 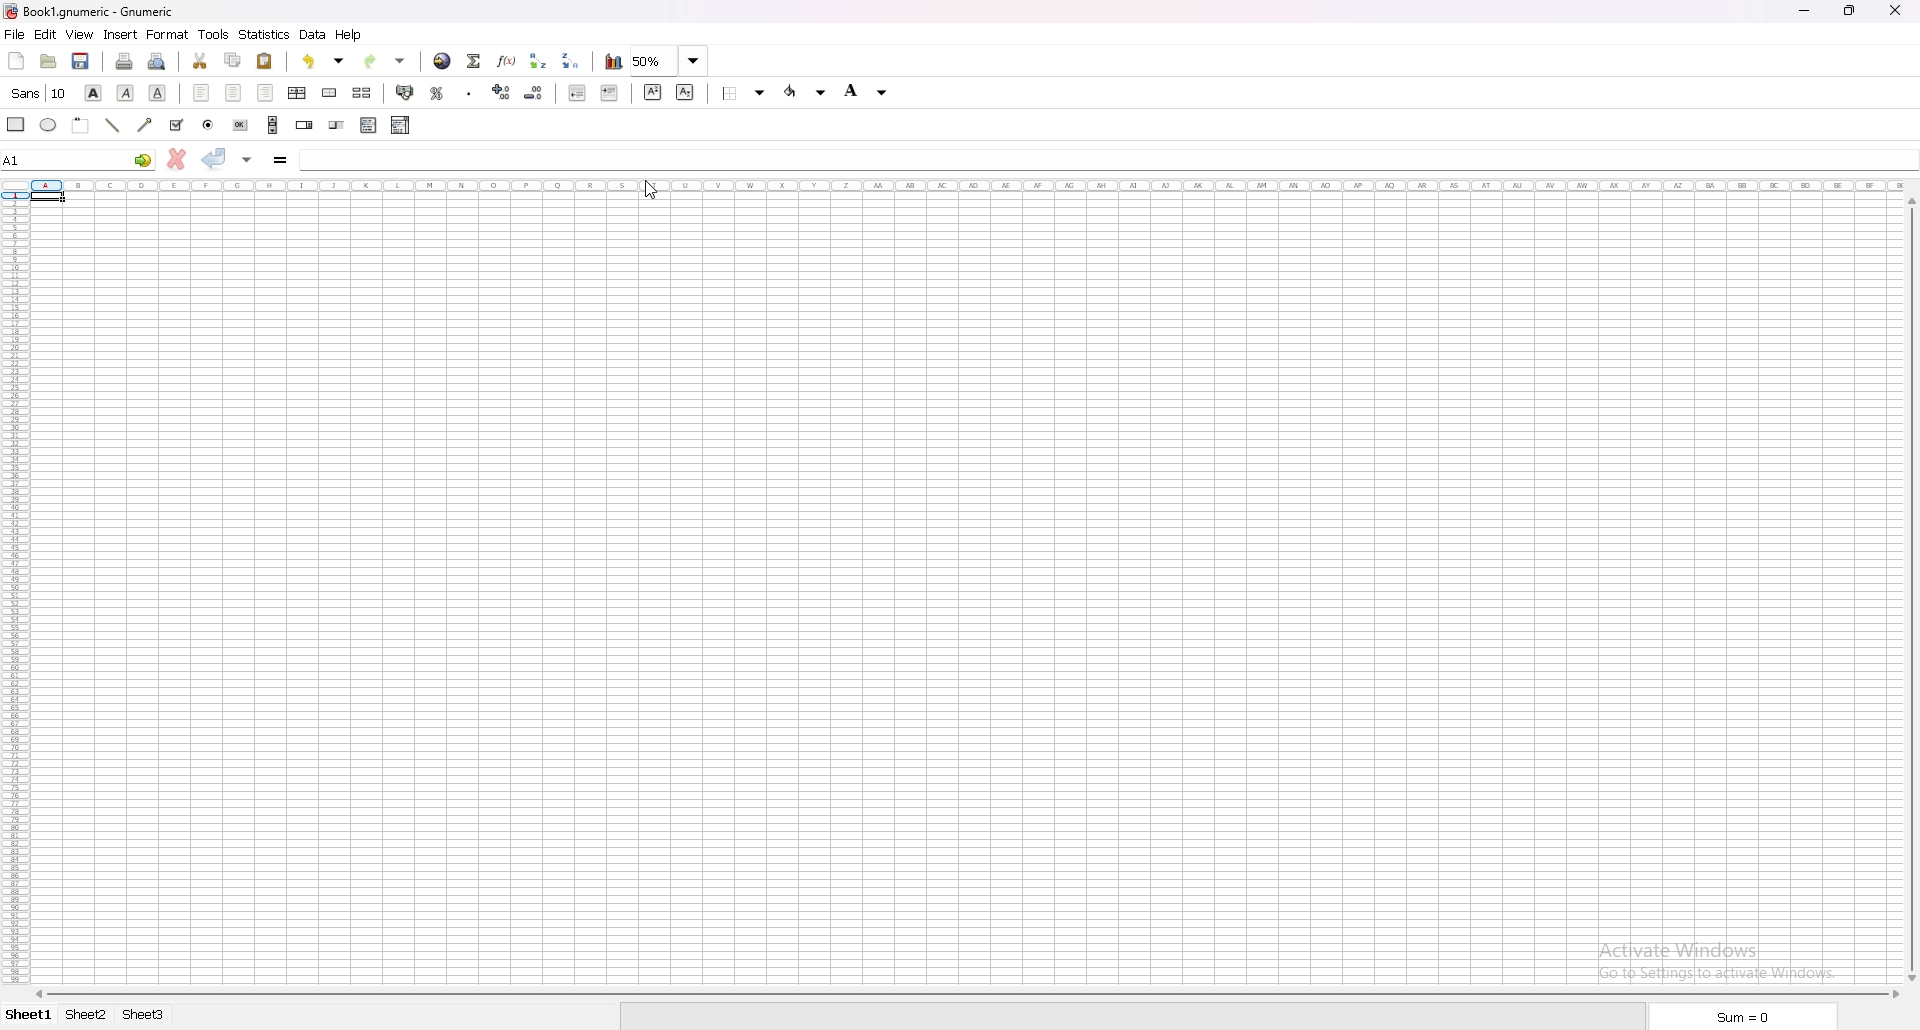 I want to click on new, so click(x=17, y=60).